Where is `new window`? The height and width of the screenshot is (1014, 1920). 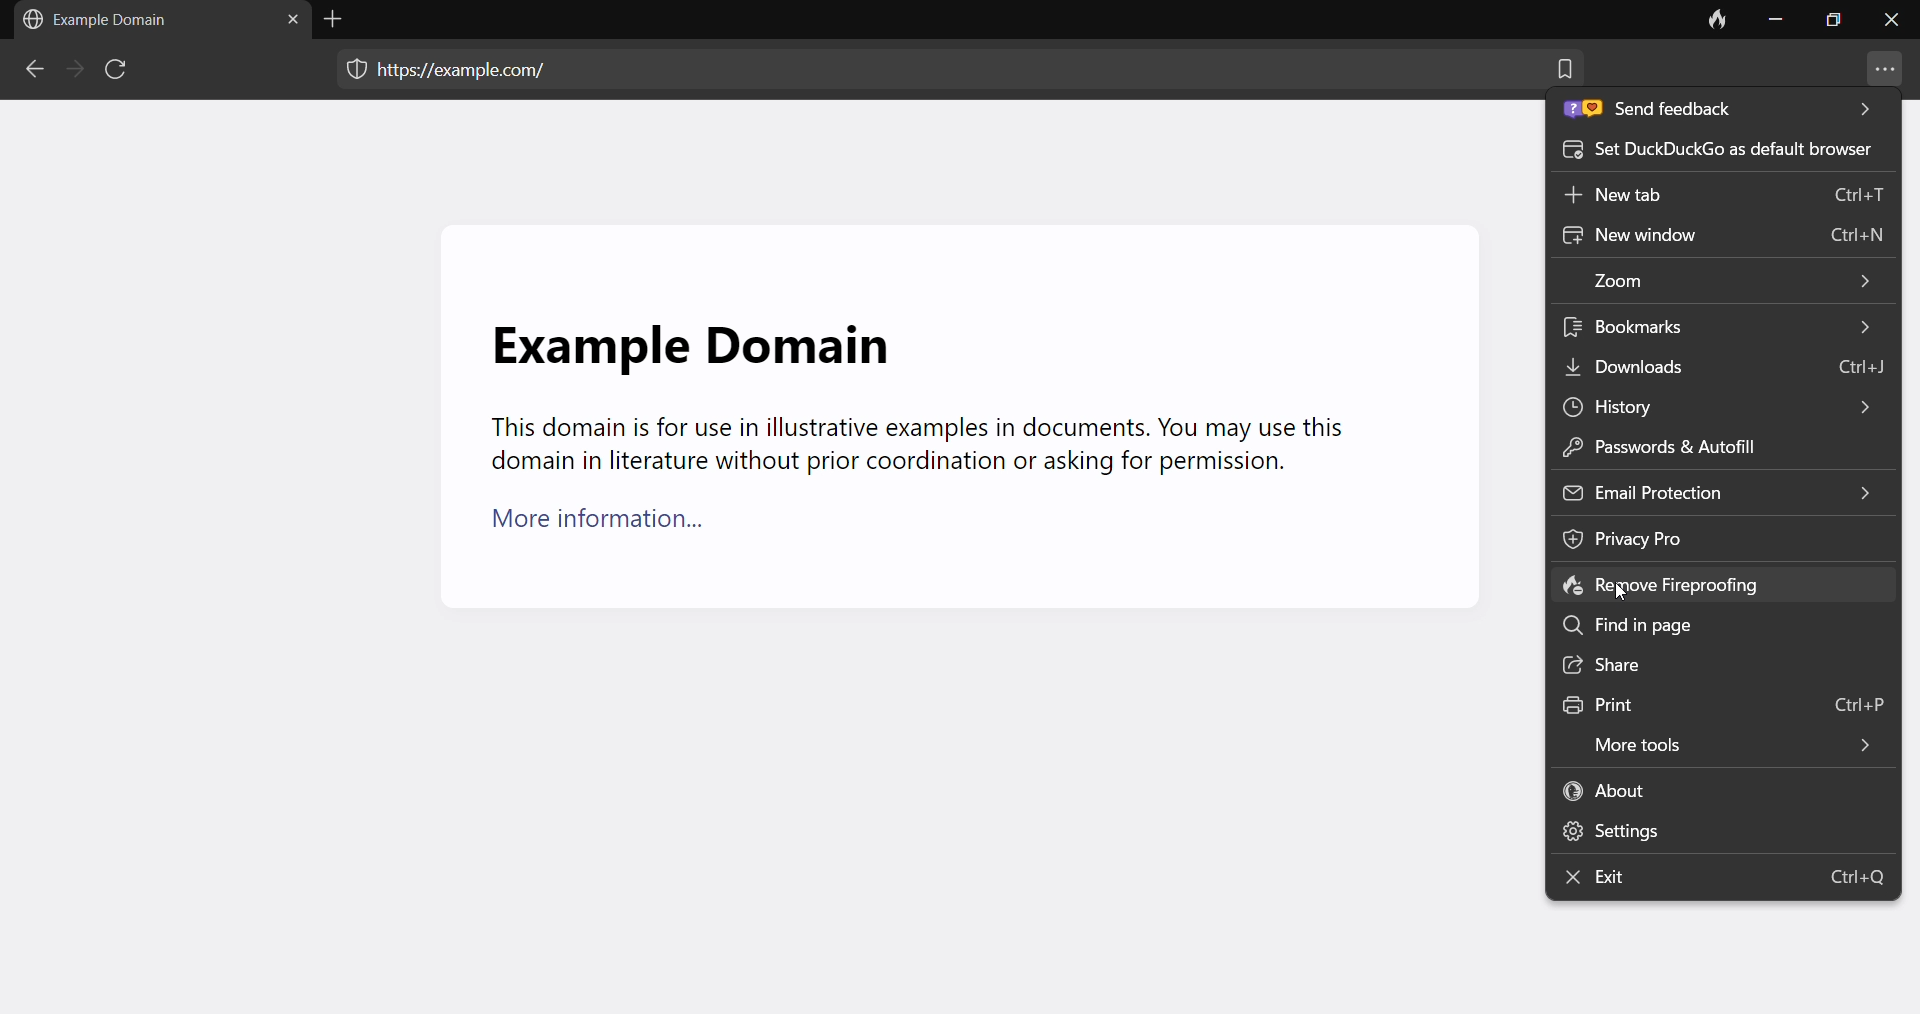
new window is located at coordinates (1723, 239).